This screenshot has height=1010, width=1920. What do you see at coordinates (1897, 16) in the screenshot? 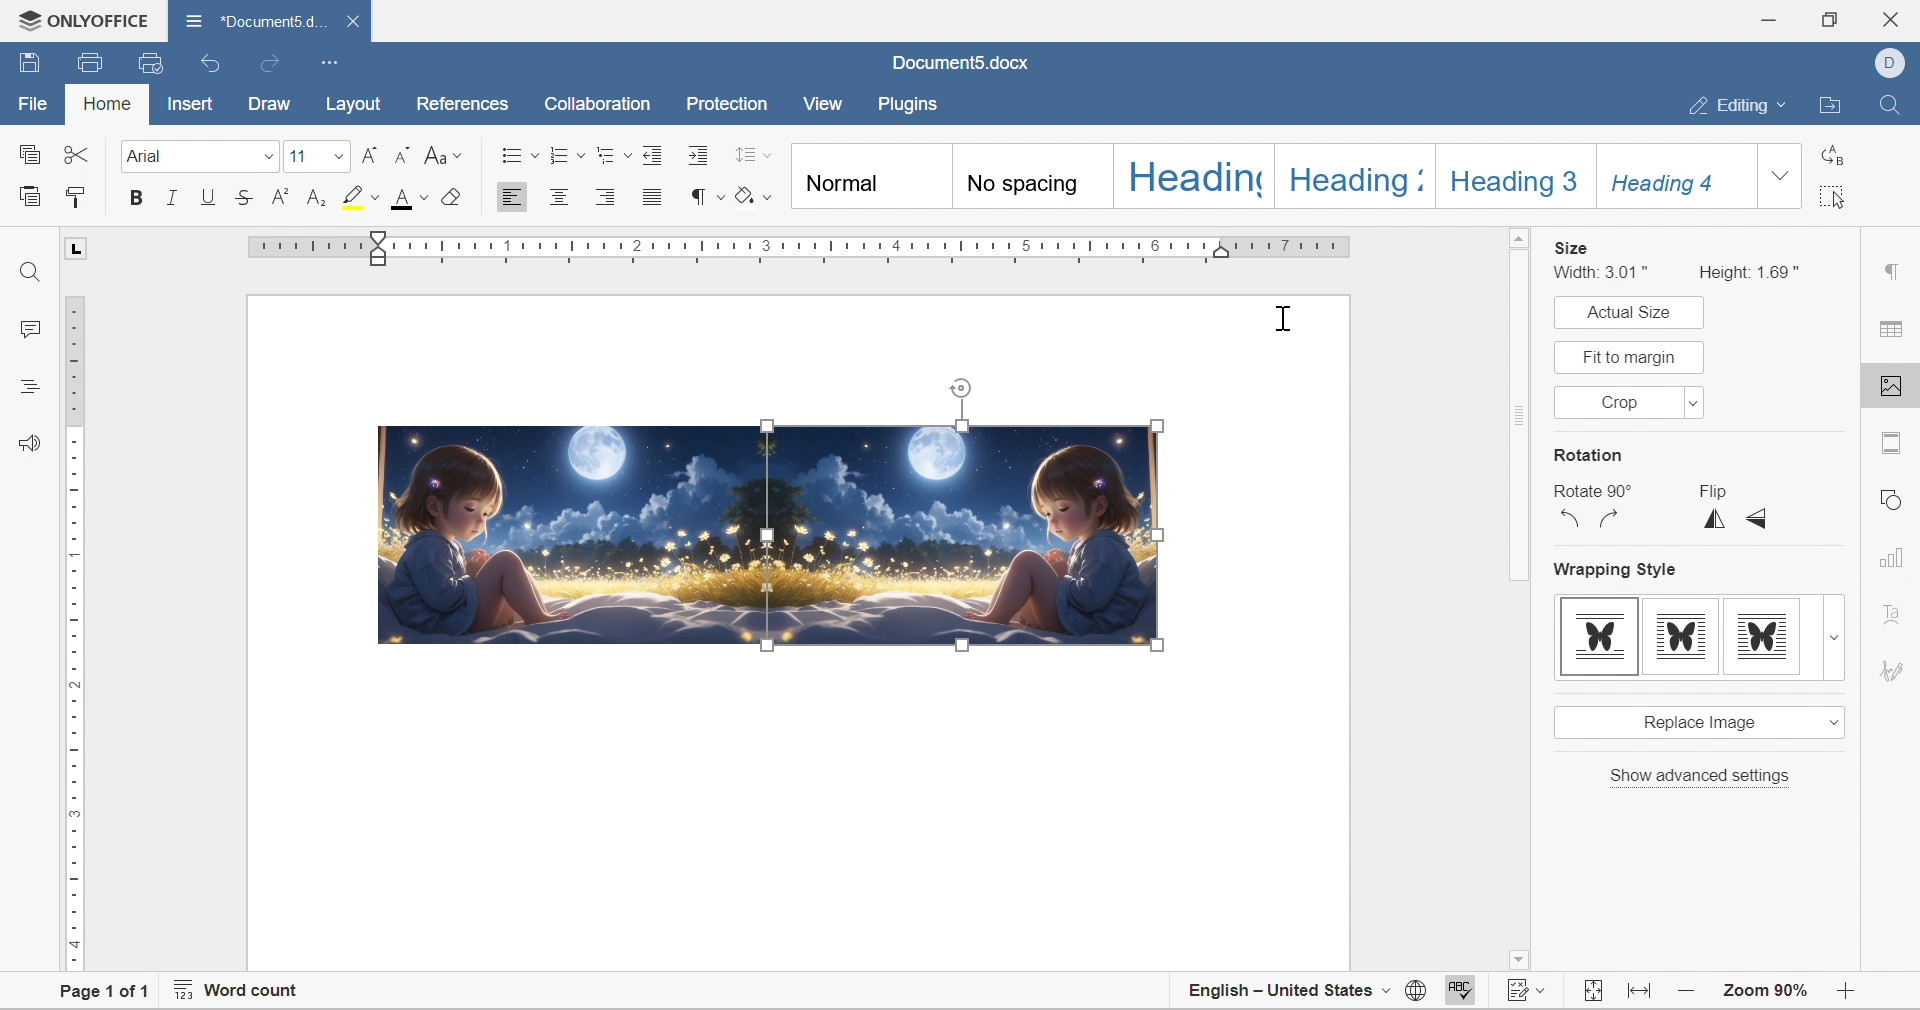
I see `close` at bounding box center [1897, 16].